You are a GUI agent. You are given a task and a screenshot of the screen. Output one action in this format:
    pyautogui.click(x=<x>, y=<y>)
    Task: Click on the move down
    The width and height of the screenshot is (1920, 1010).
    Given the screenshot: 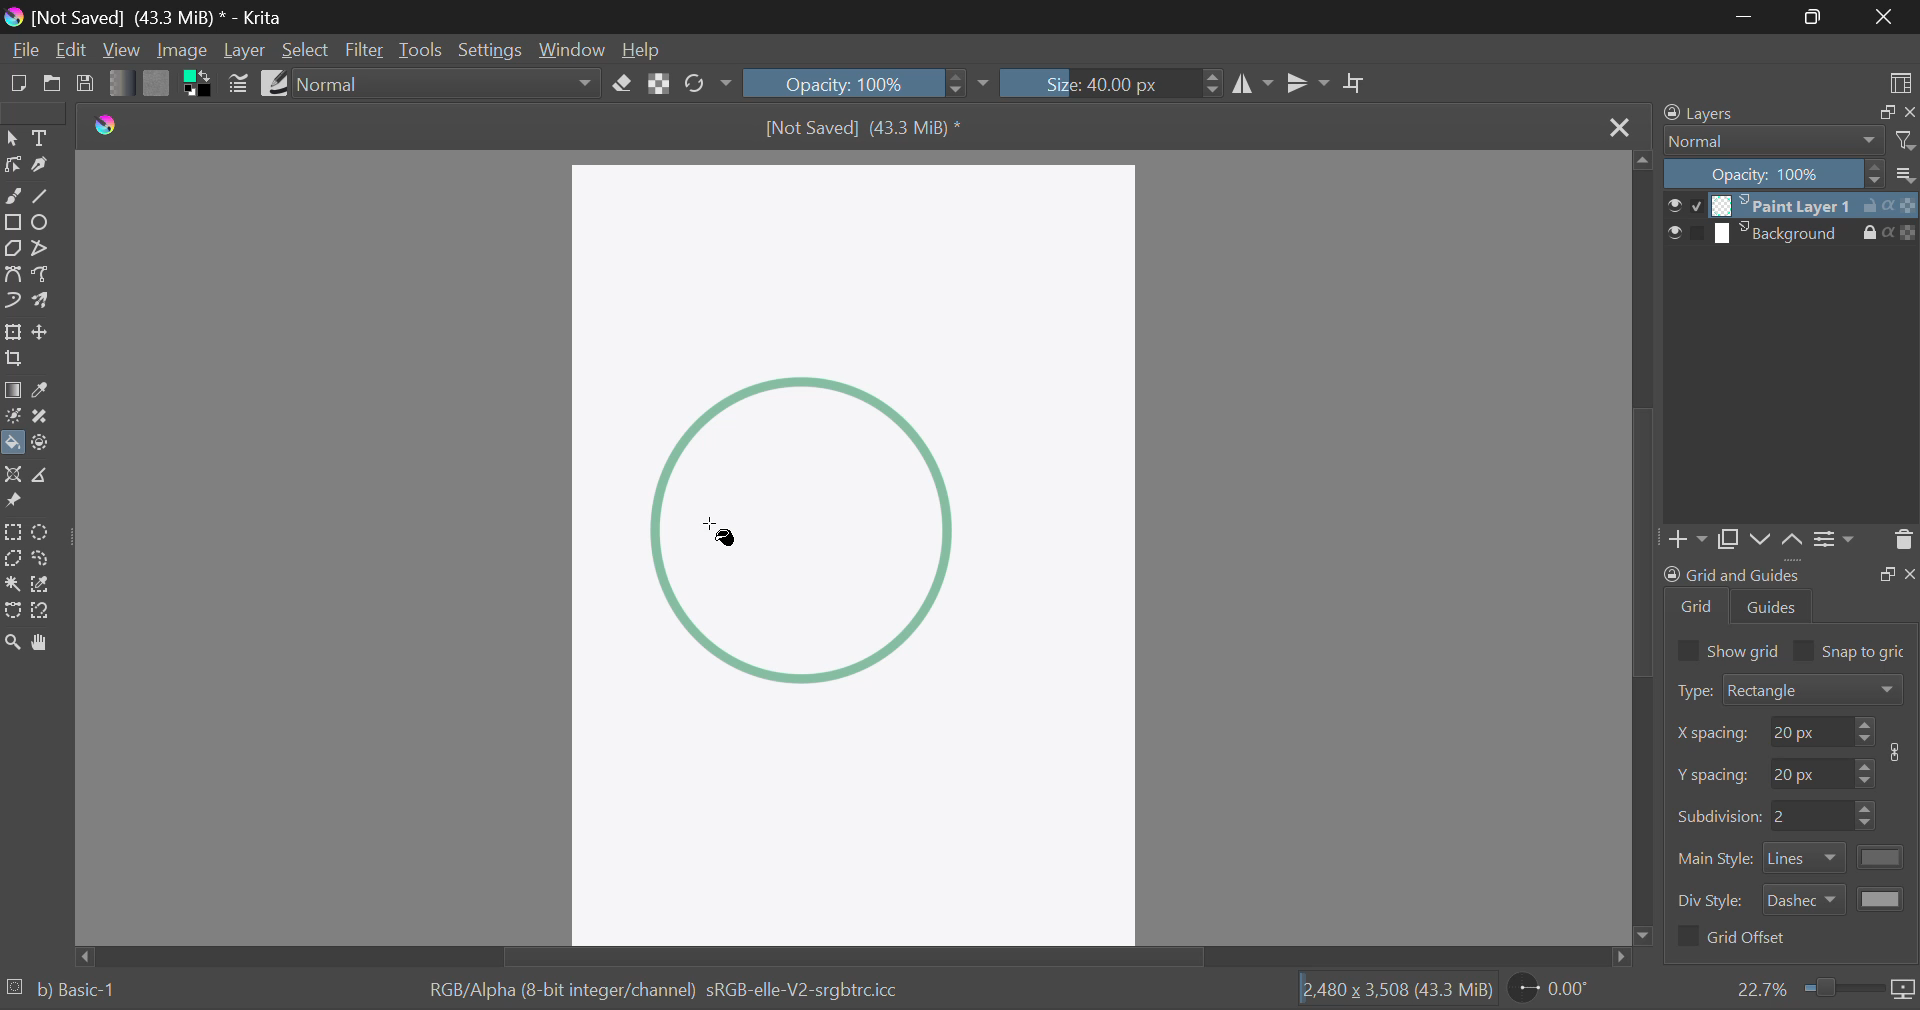 What is the action you would take?
    pyautogui.click(x=1642, y=934)
    